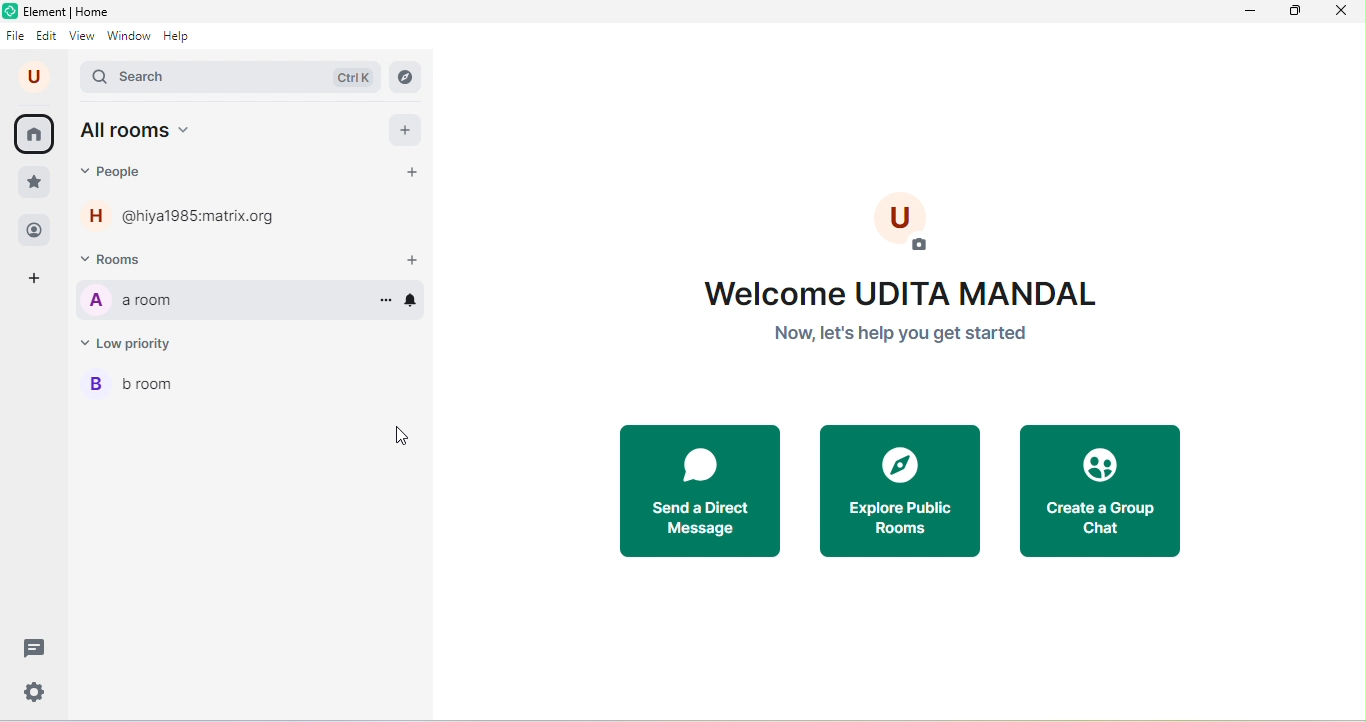 The image size is (1366, 722). I want to click on b room, so click(125, 389).